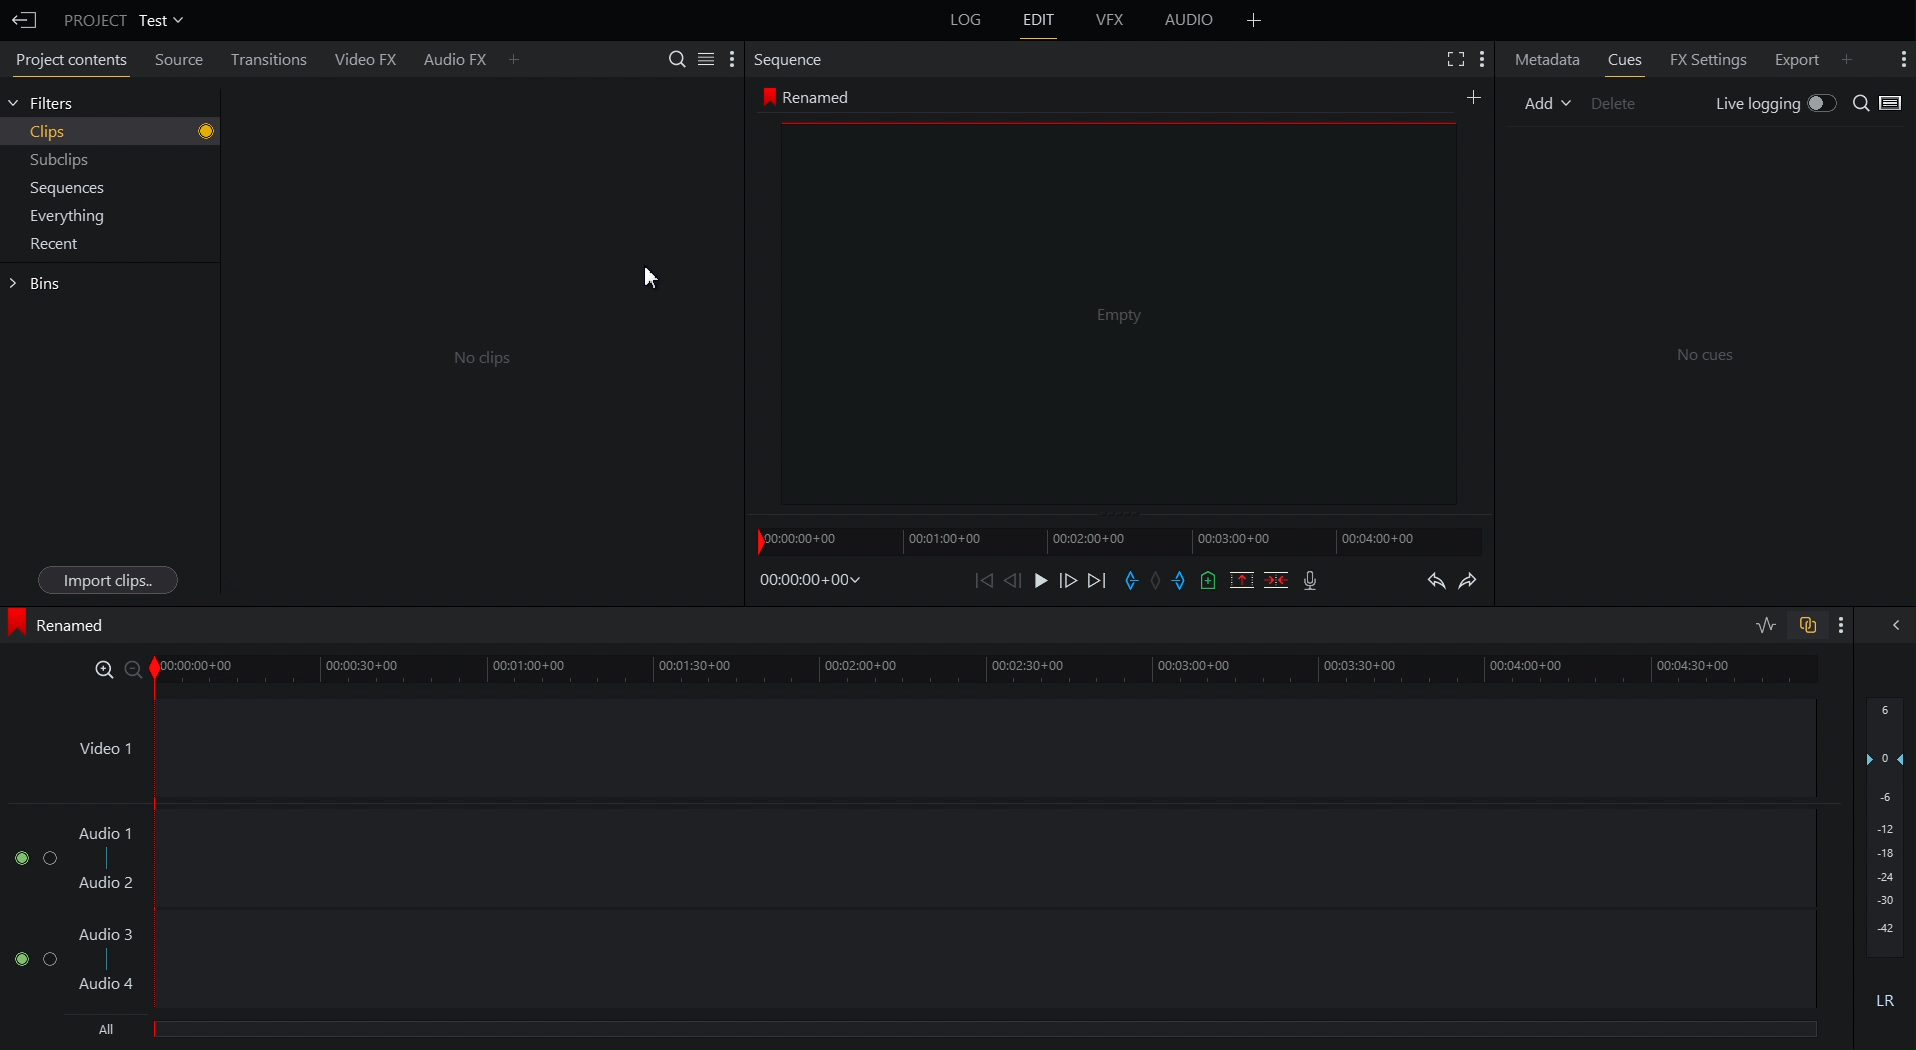  Describe the element at coordinates (1121, 536) in the screenshot. I see `Timeline` at that location.